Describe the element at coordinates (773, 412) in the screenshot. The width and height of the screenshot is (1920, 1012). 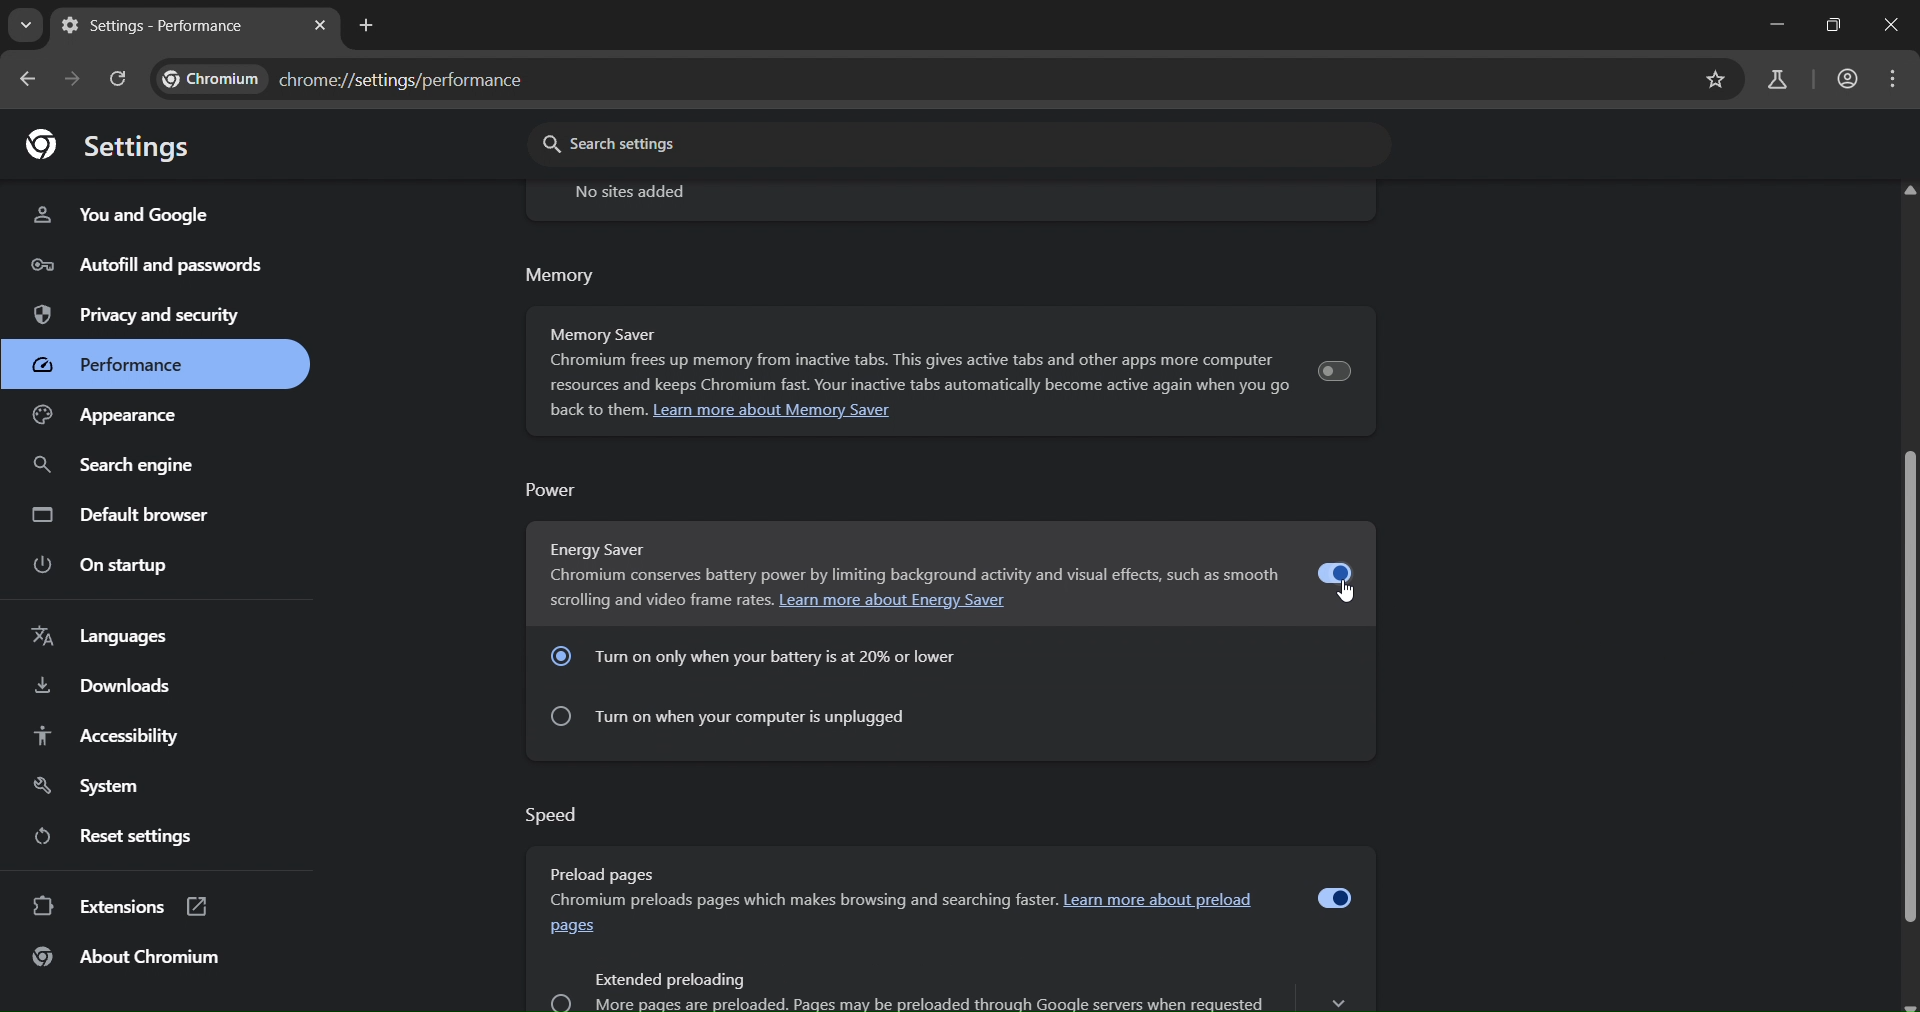
I see `Learn more about Memory Saver` at that location.